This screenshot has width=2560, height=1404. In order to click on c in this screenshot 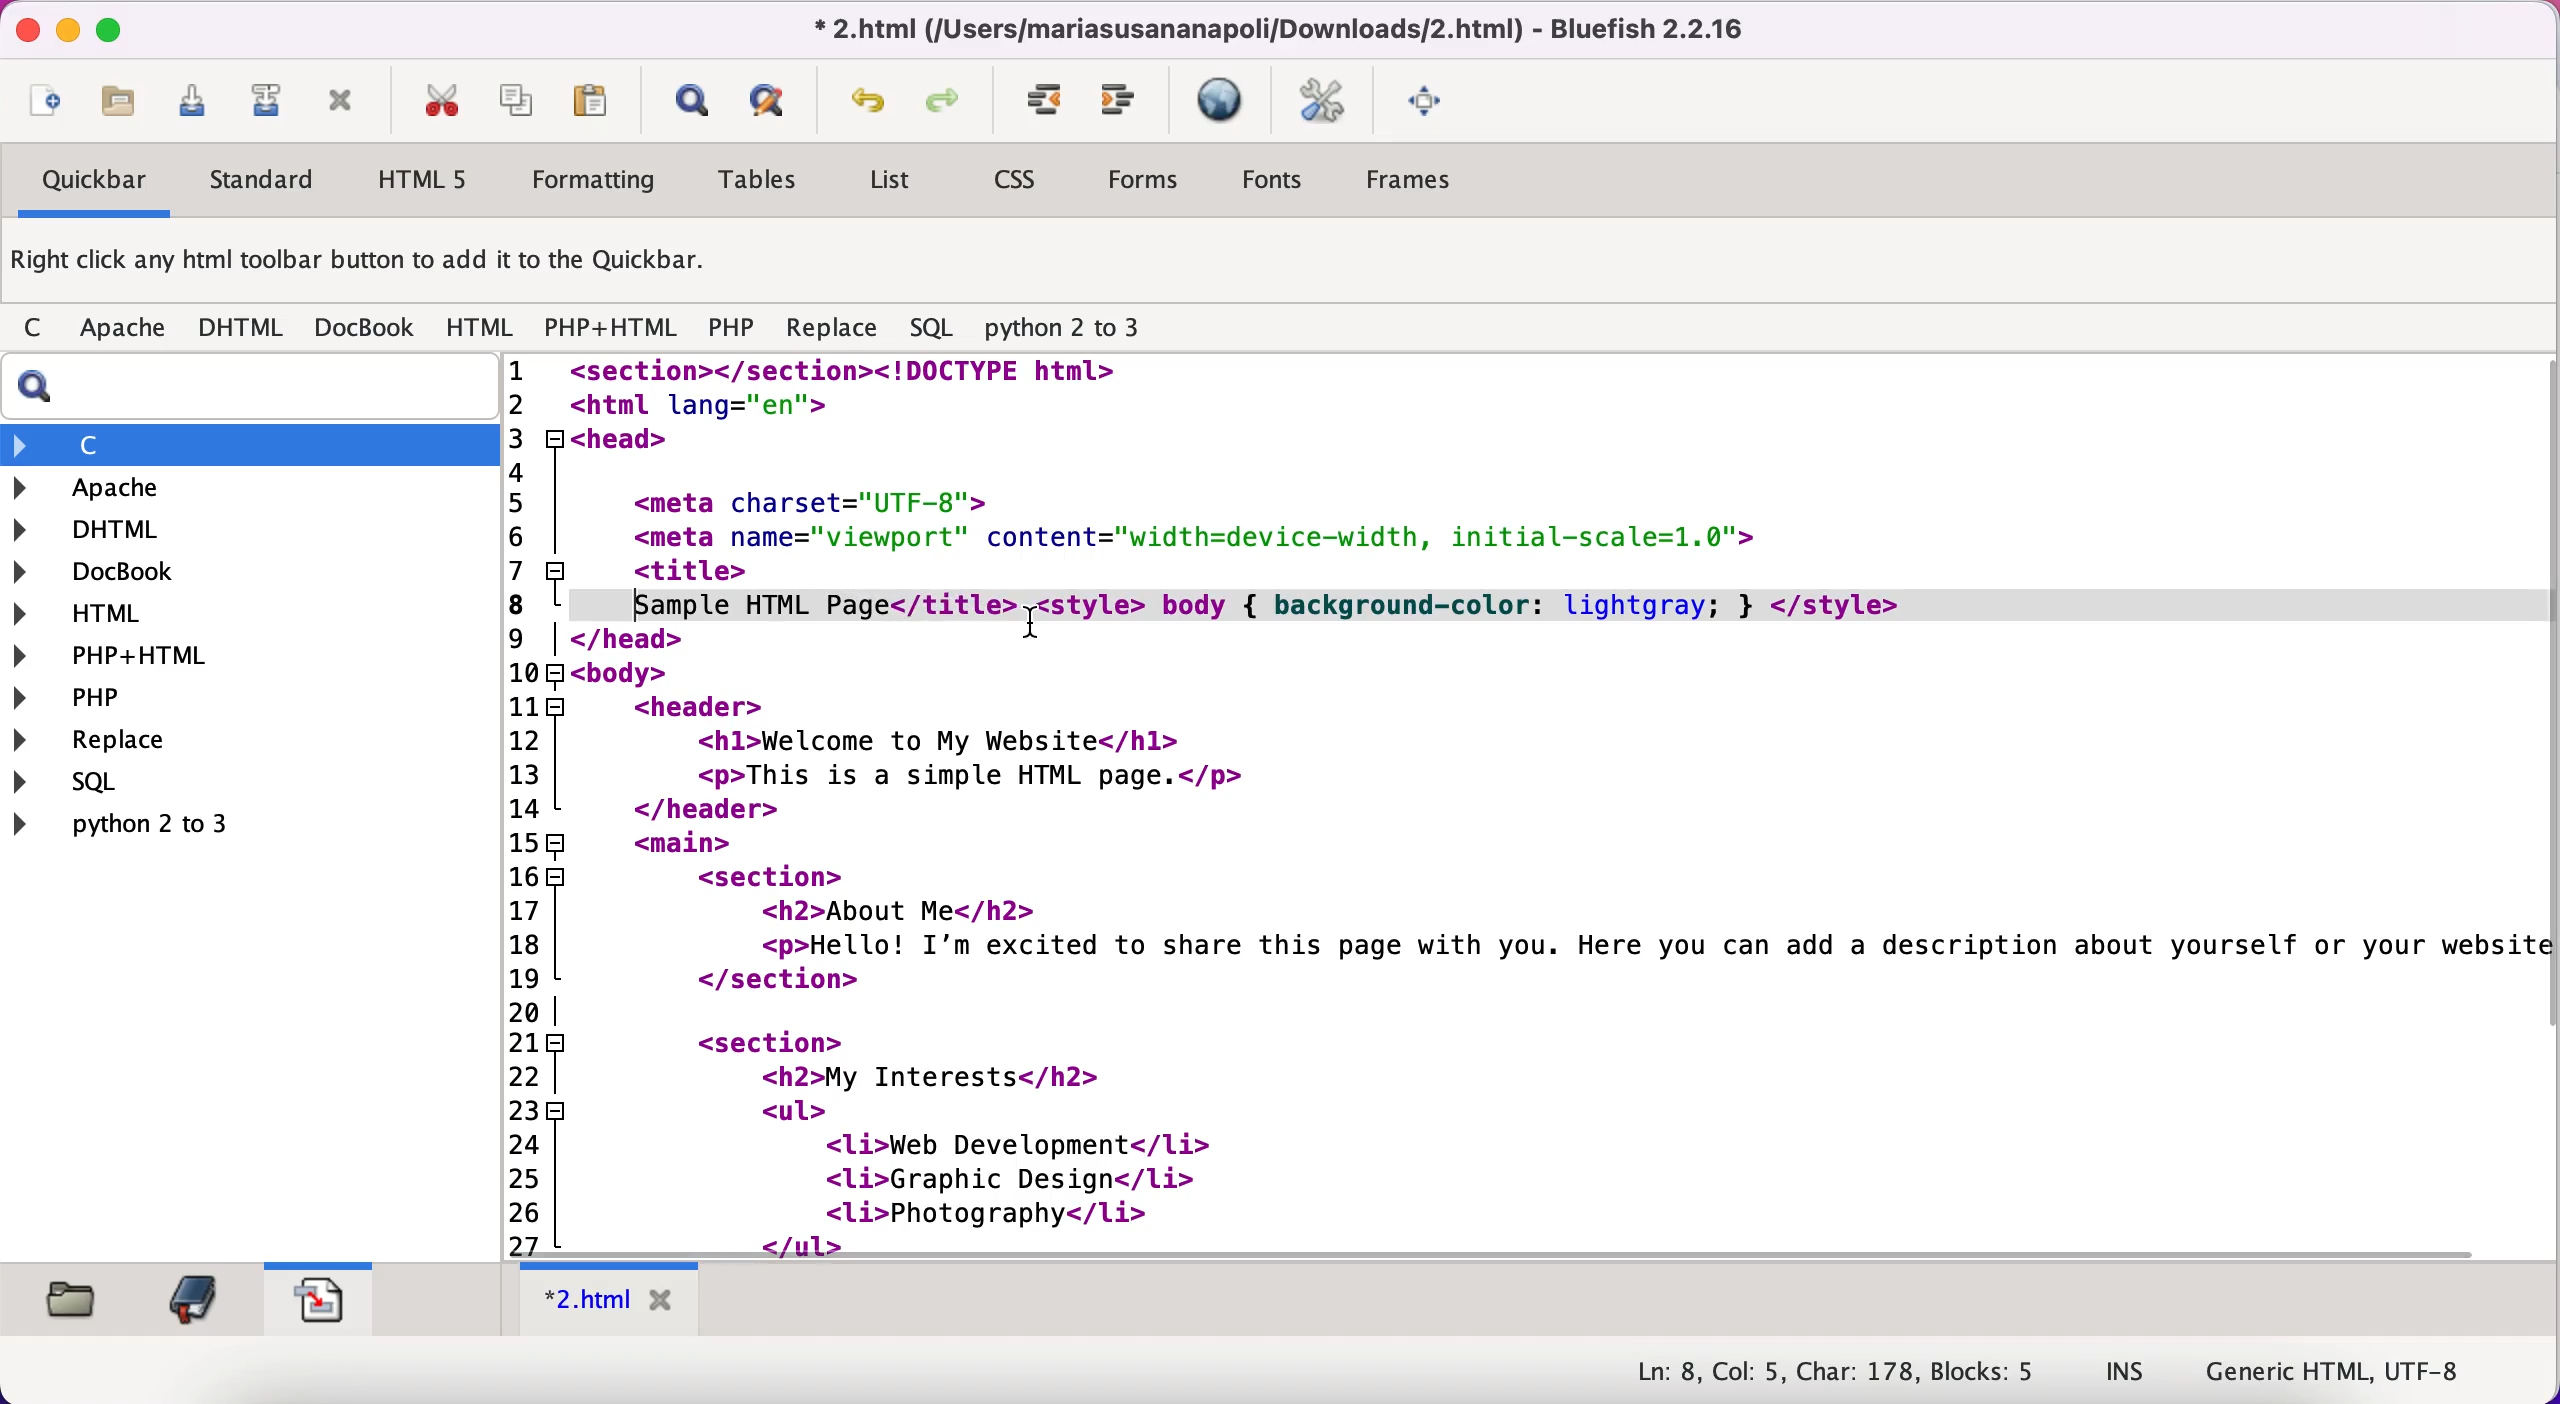, I will do `click(39, 330)`.